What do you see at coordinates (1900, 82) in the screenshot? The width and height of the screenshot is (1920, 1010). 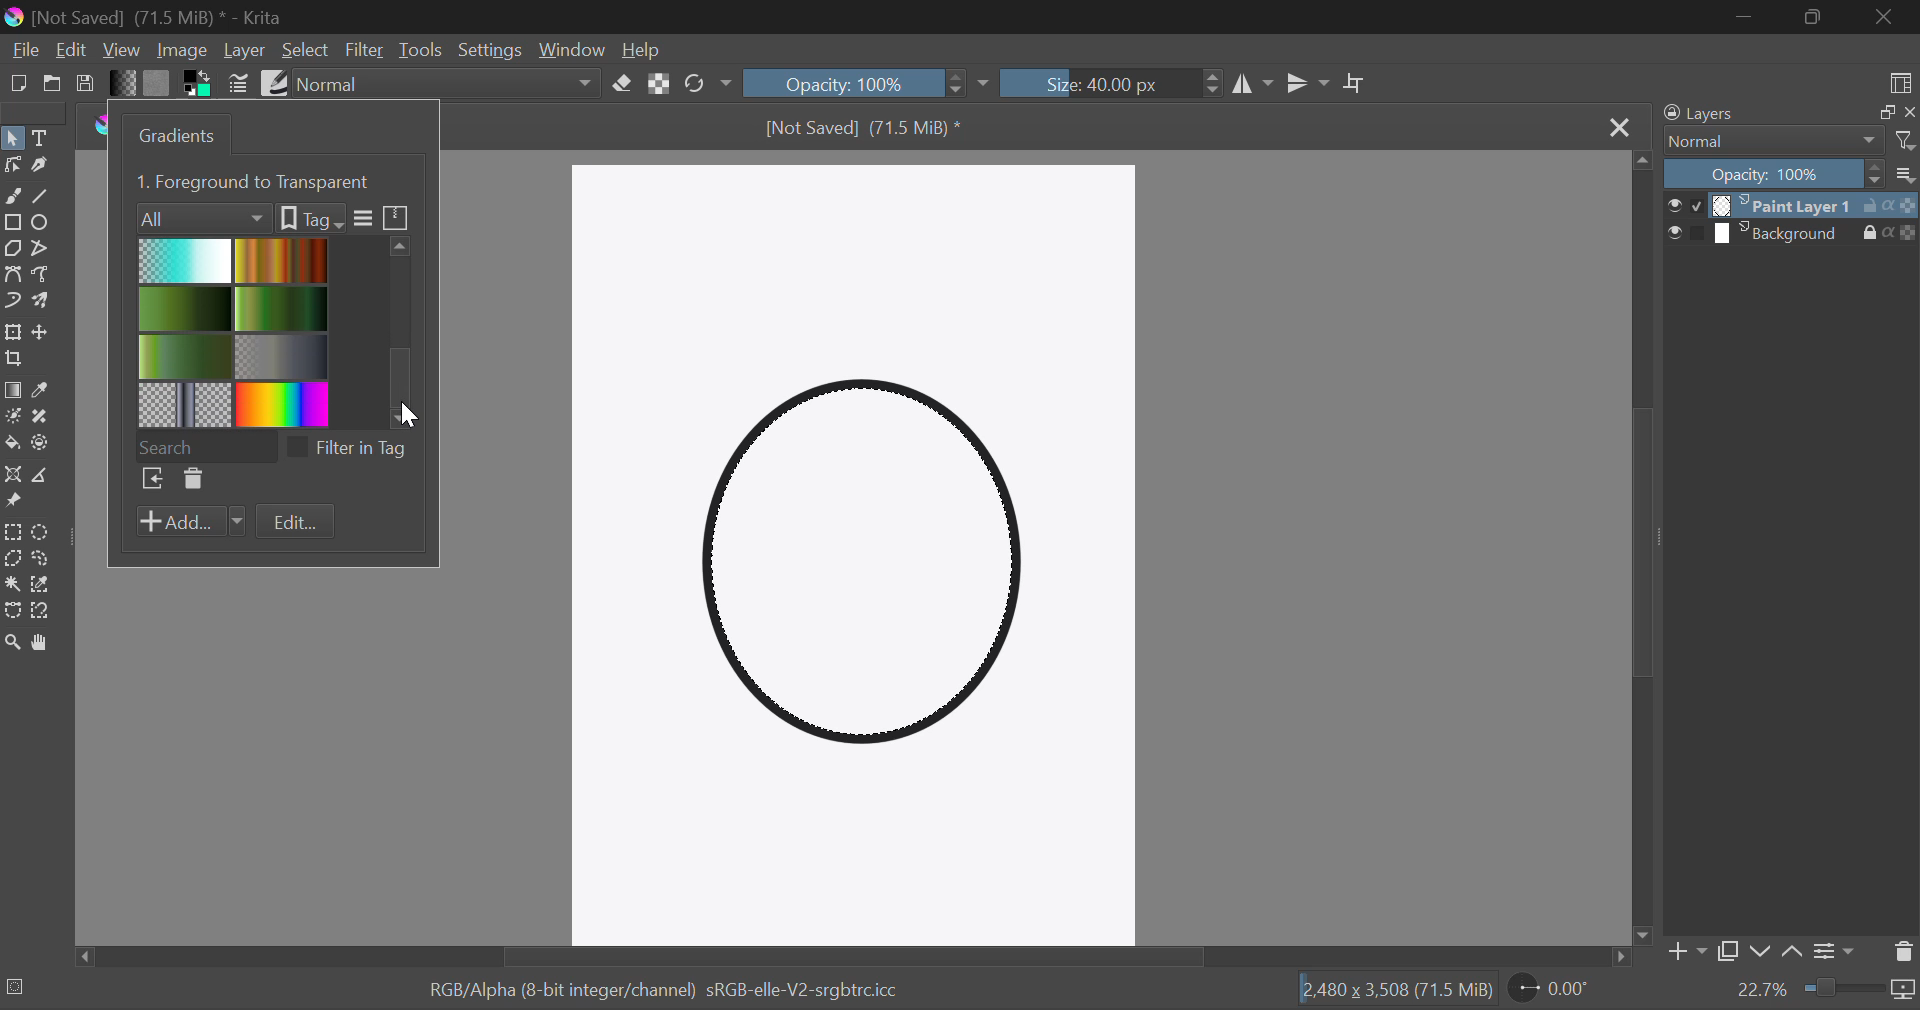 I see `Choose Workspace` at bounding box center [1900, 82].